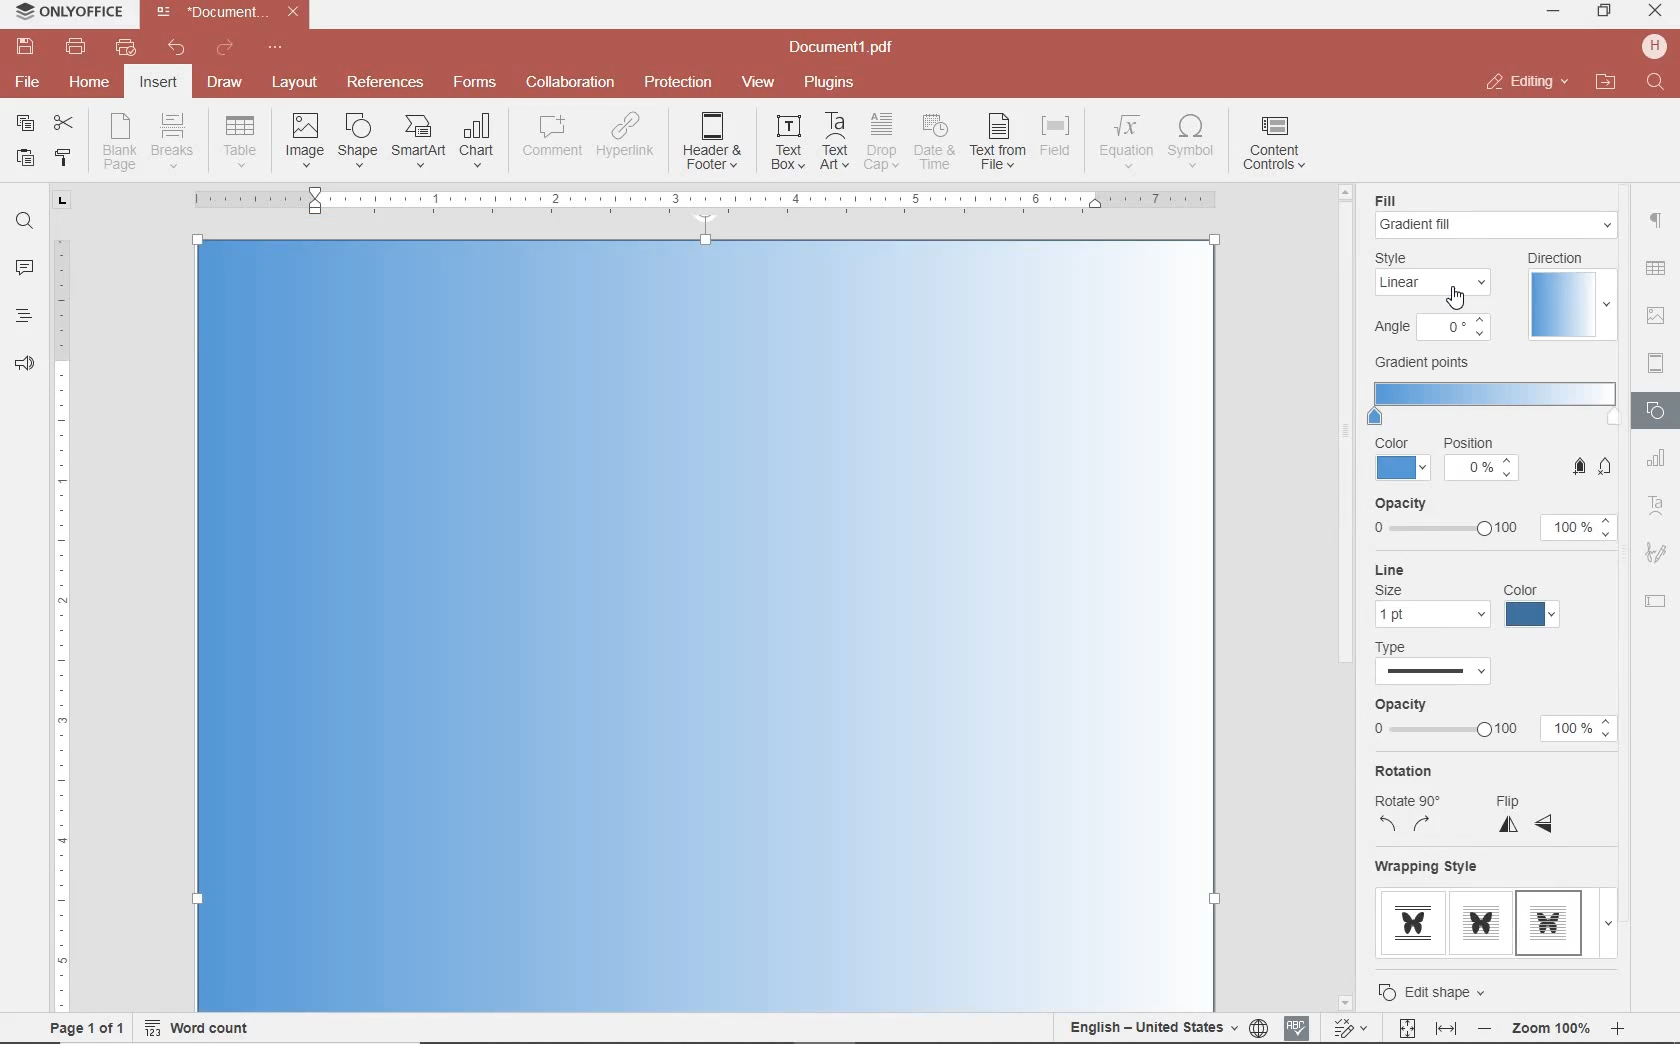  Describe the element at coordinates (847, 48) in the screenshot. I see `file name` at that location.